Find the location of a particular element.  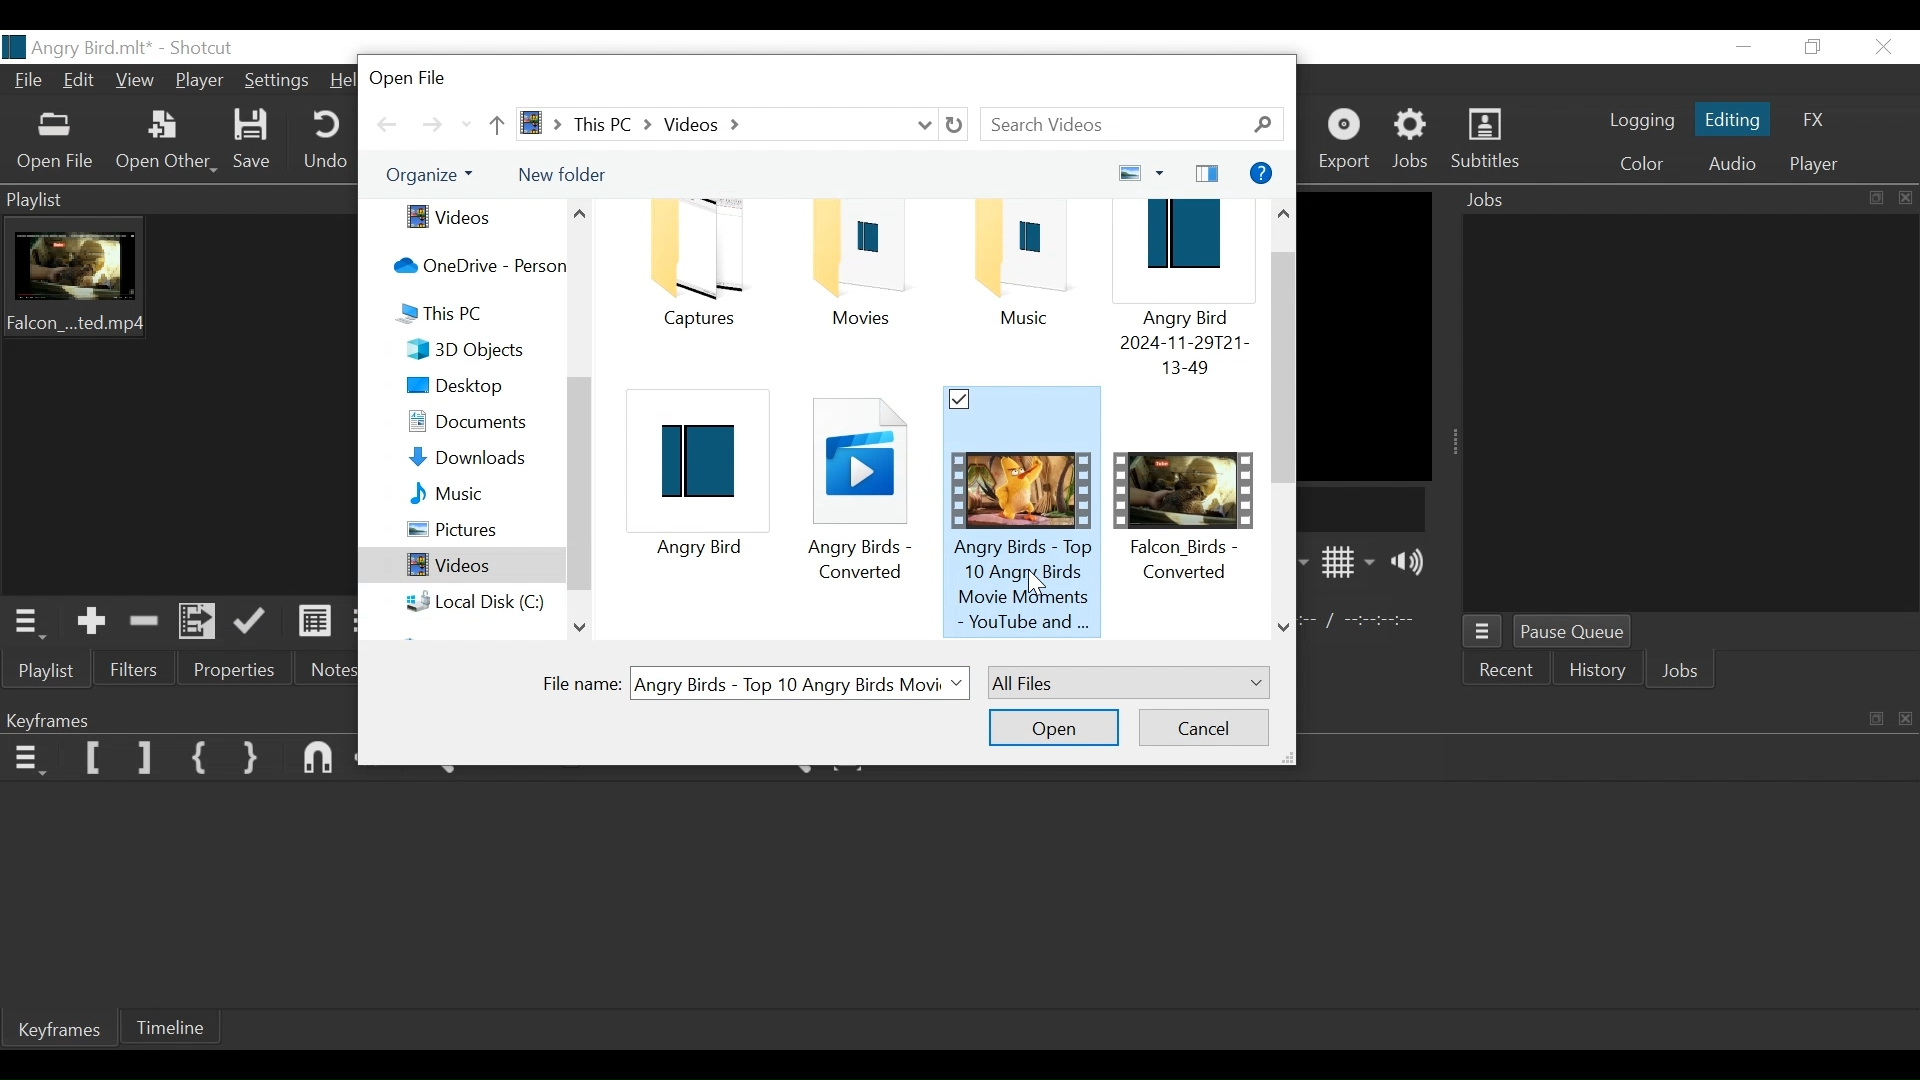

Player is located at coordinates (1817, 164).